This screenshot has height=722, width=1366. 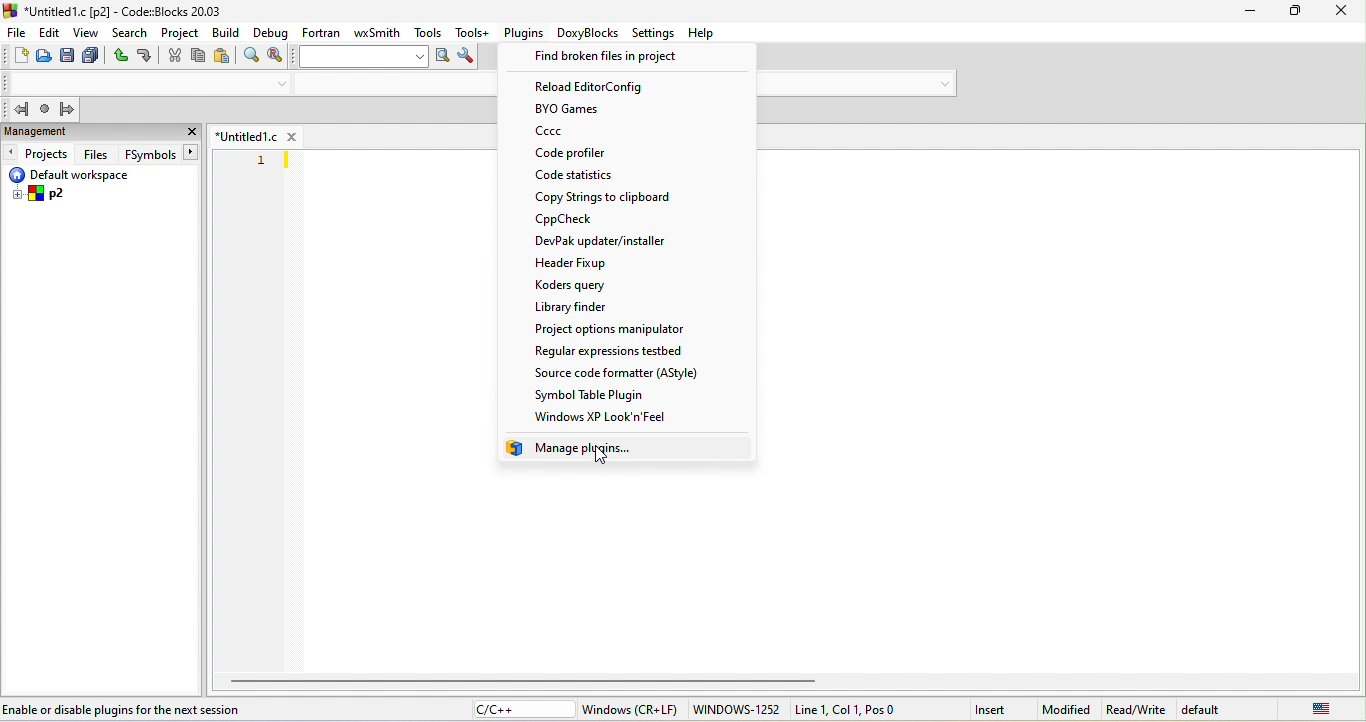 I want to click on tools, so click(x=426, y=32).